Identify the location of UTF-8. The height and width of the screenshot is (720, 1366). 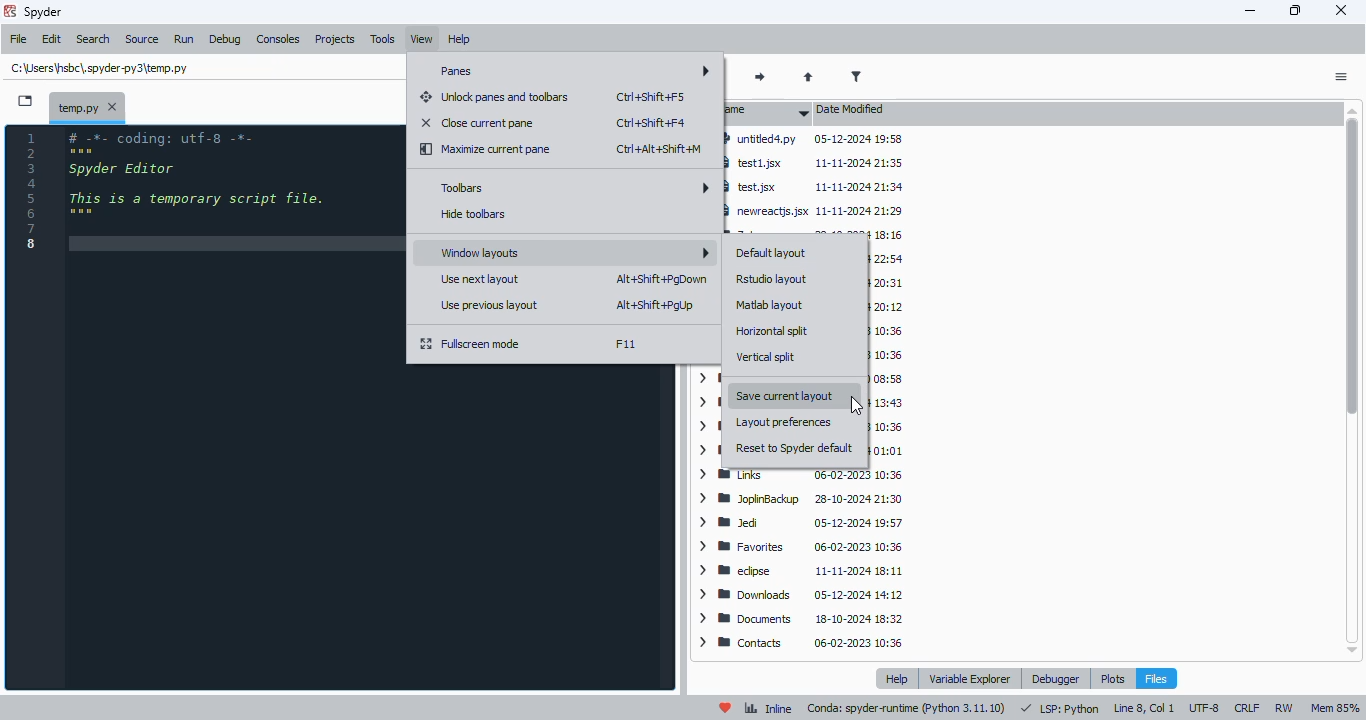
(1203, 709).